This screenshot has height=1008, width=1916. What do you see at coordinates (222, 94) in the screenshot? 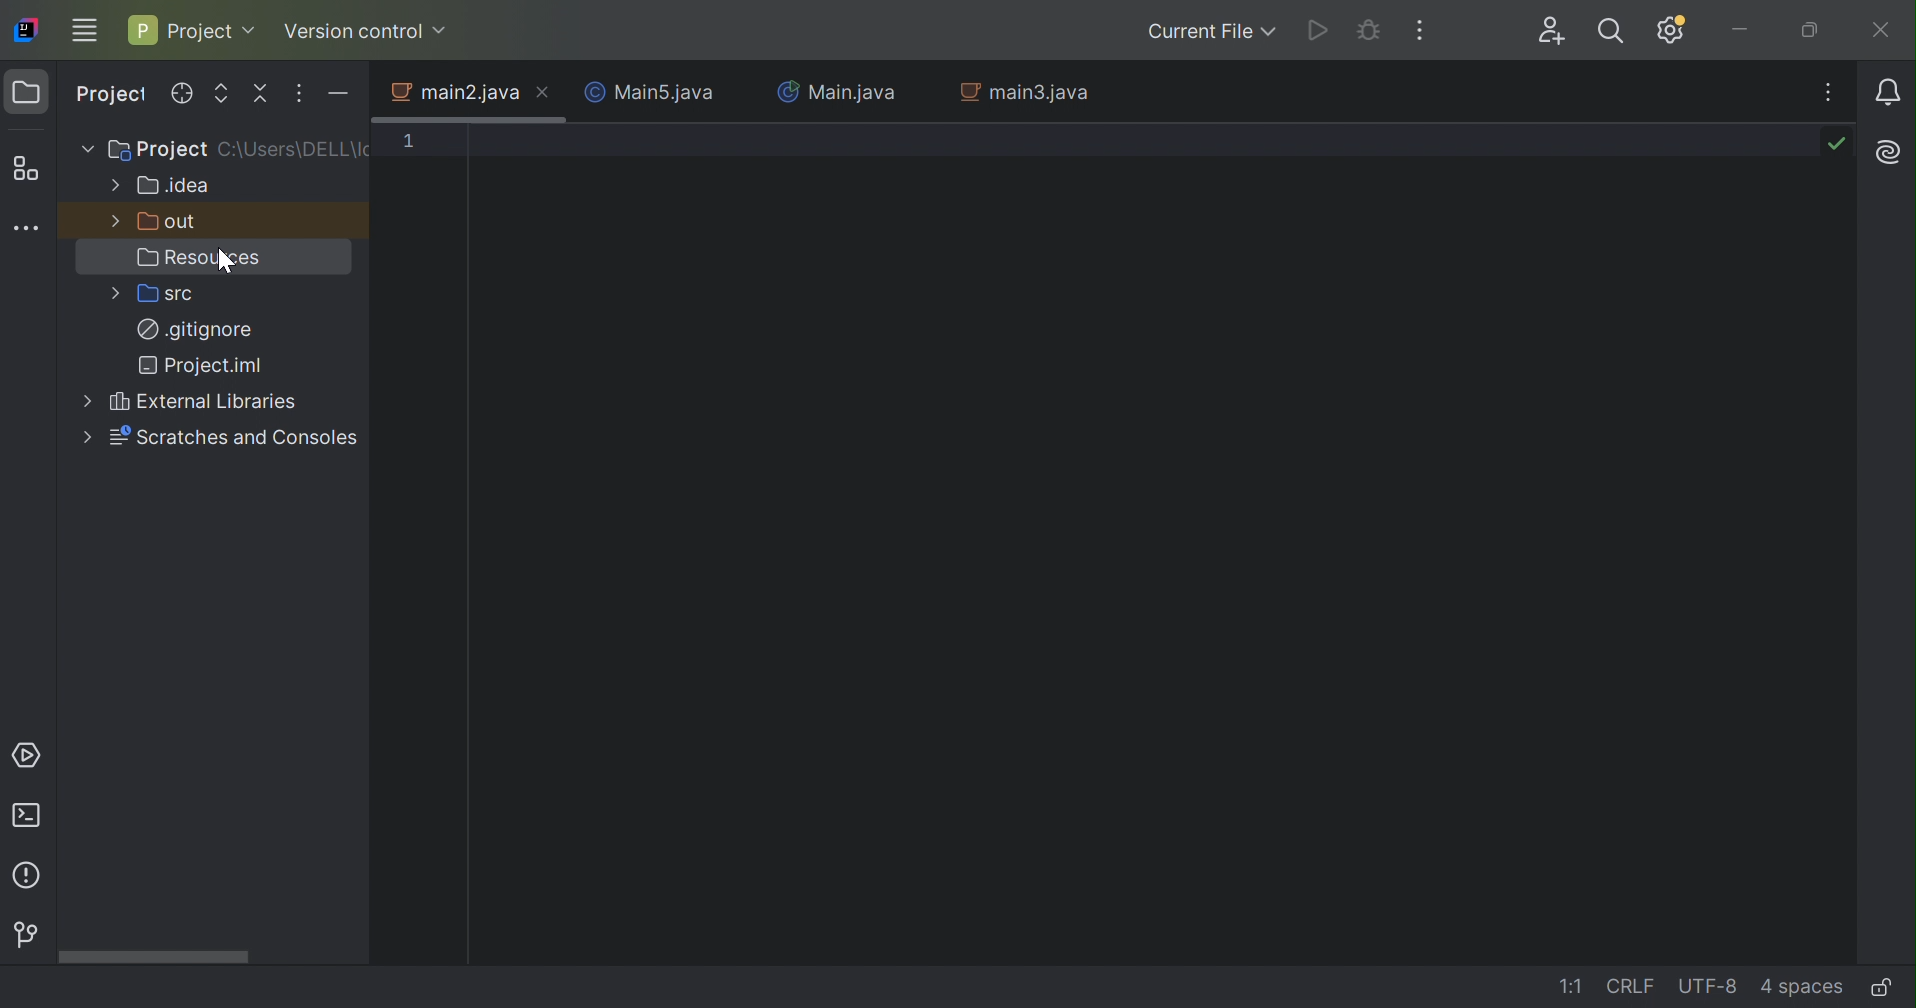
I see `Expand all` at bounding box center [222, 94].